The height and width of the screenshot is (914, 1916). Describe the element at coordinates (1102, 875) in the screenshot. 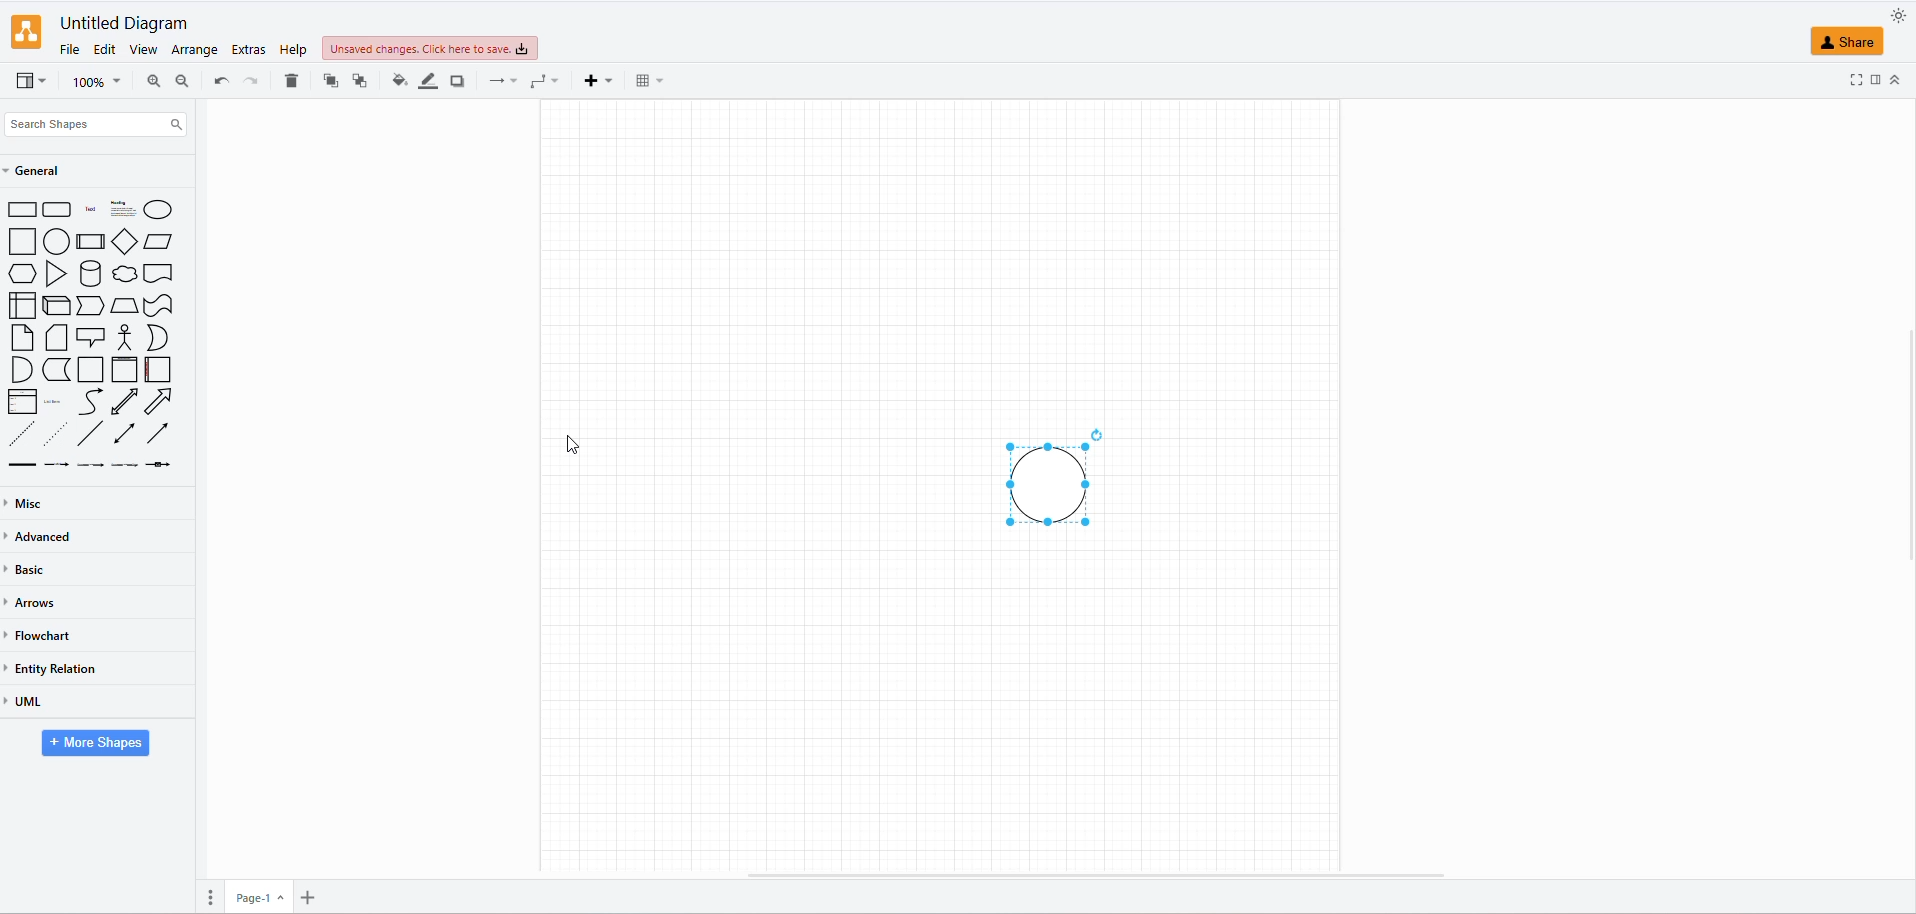

I see `scroll bar` at that location.